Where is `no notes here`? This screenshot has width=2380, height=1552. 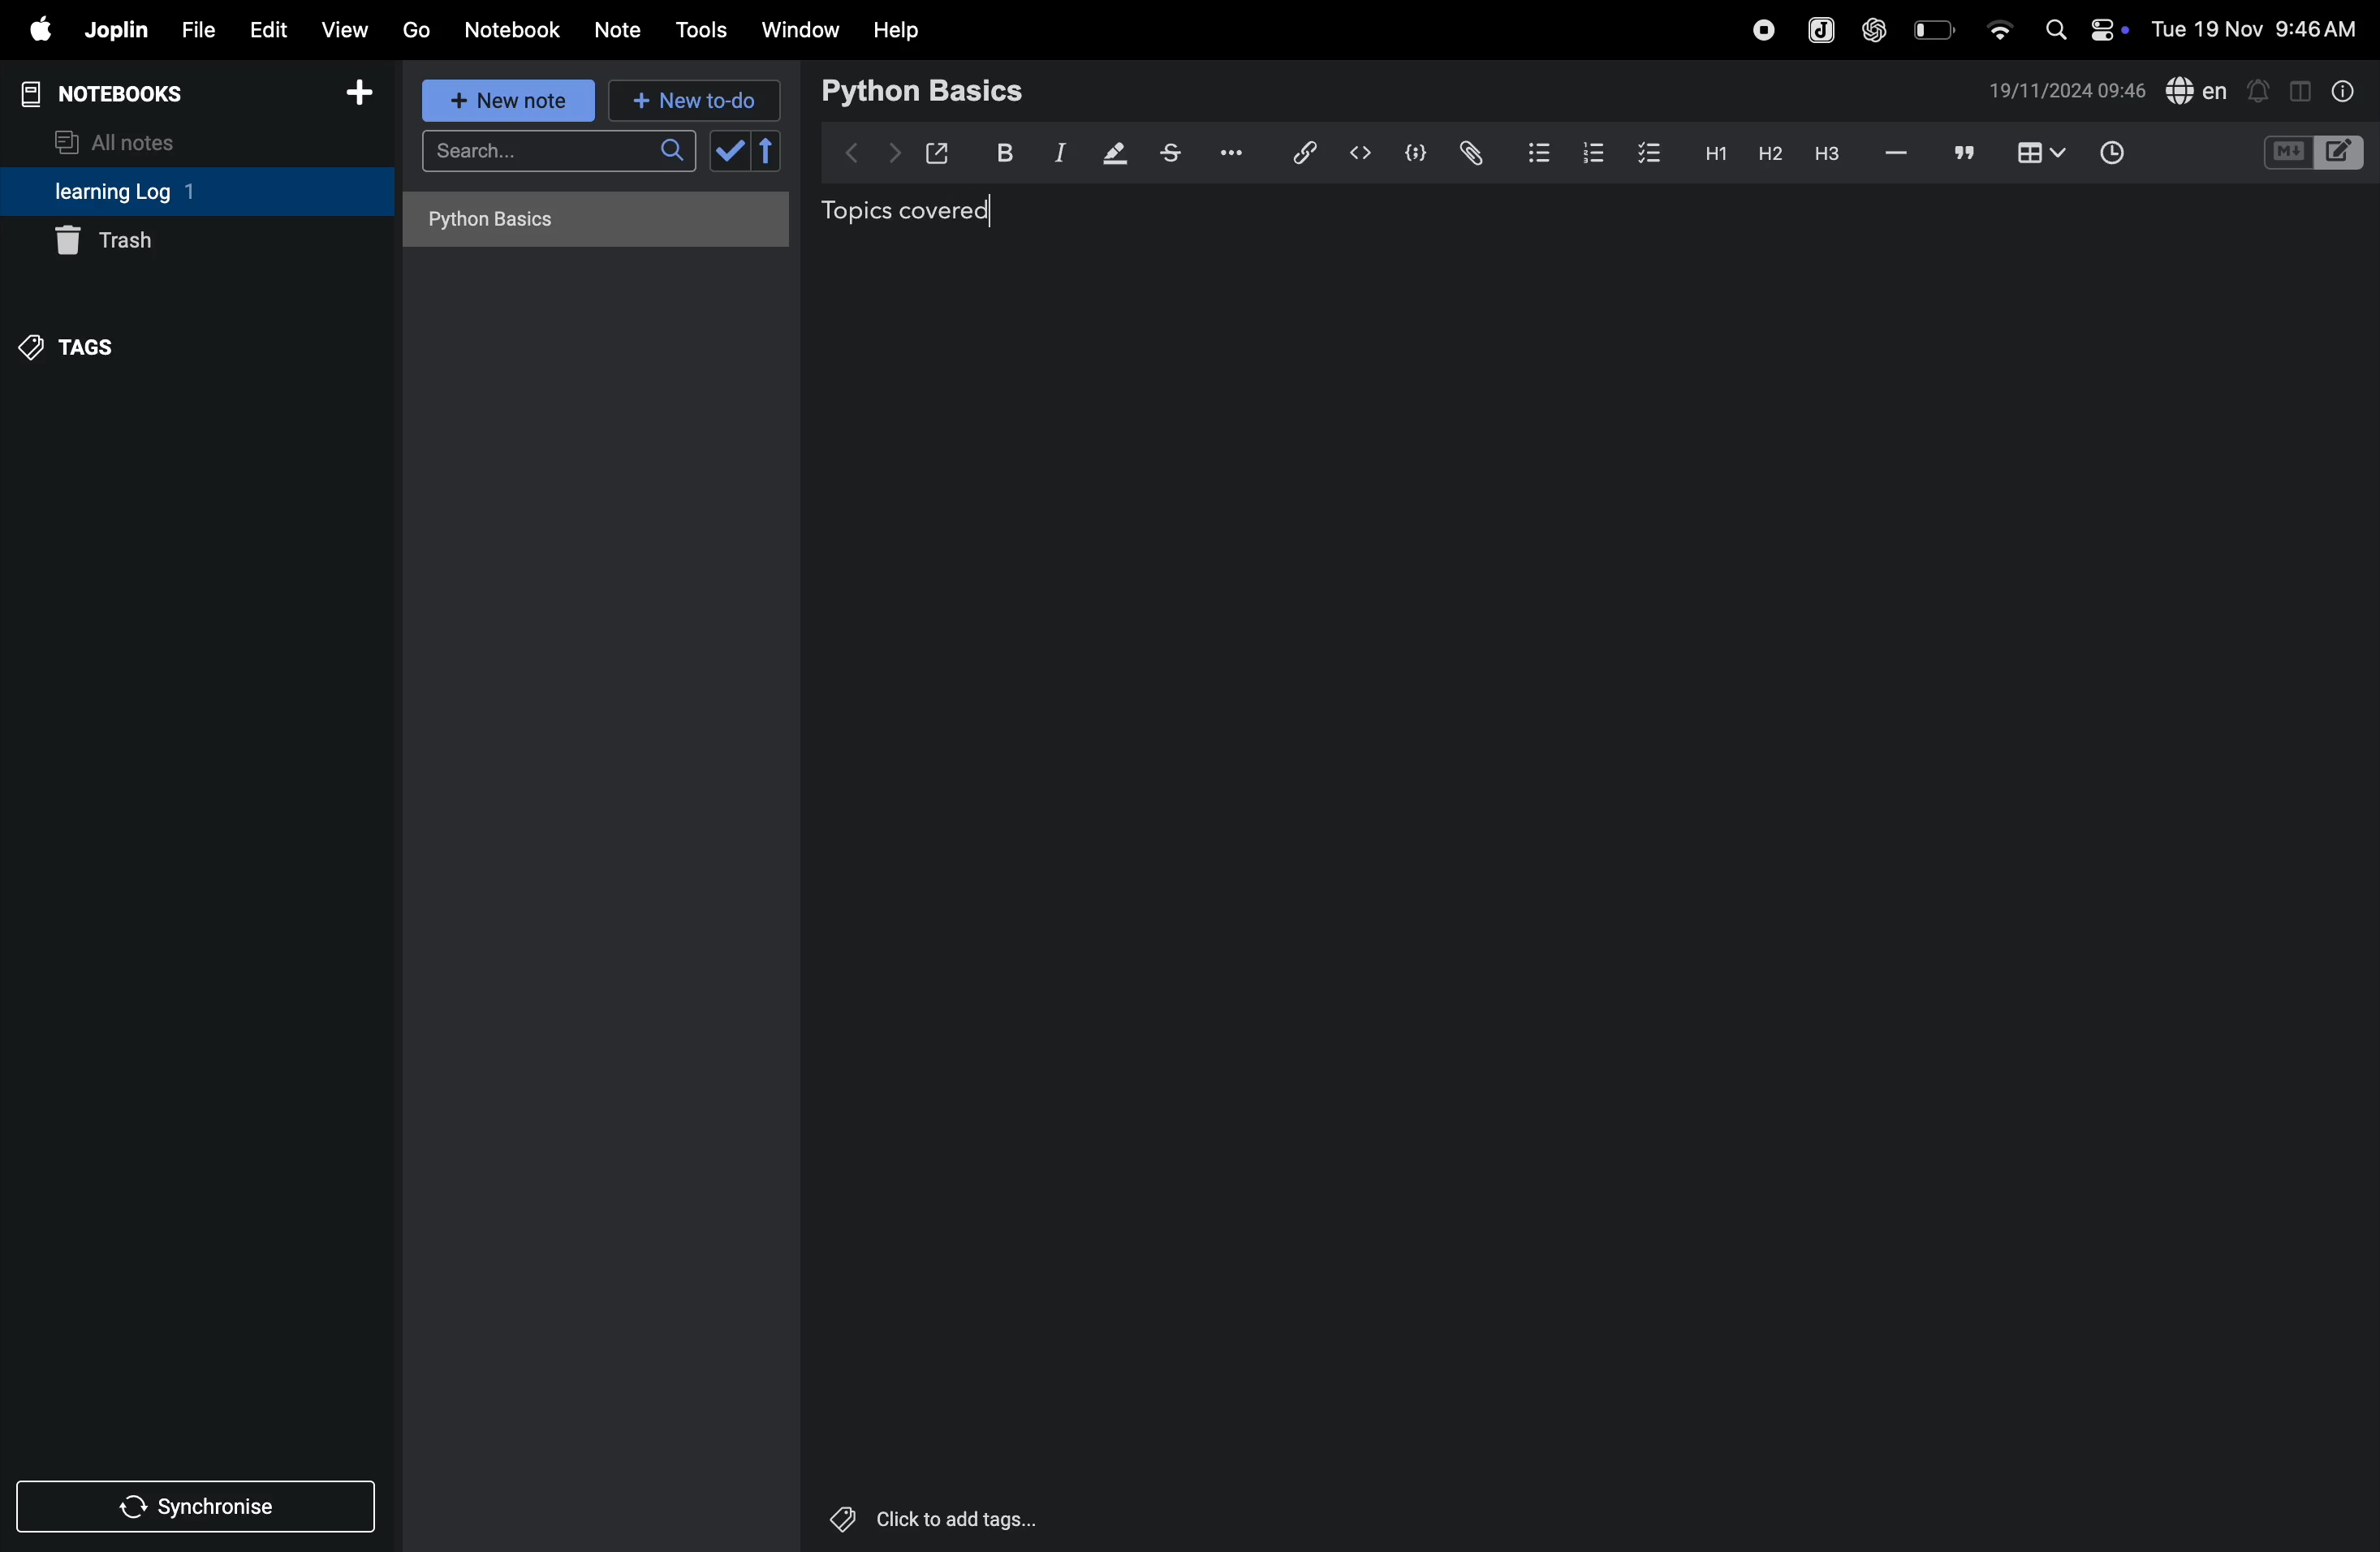
no notes here is located at coordinates (589, 226).